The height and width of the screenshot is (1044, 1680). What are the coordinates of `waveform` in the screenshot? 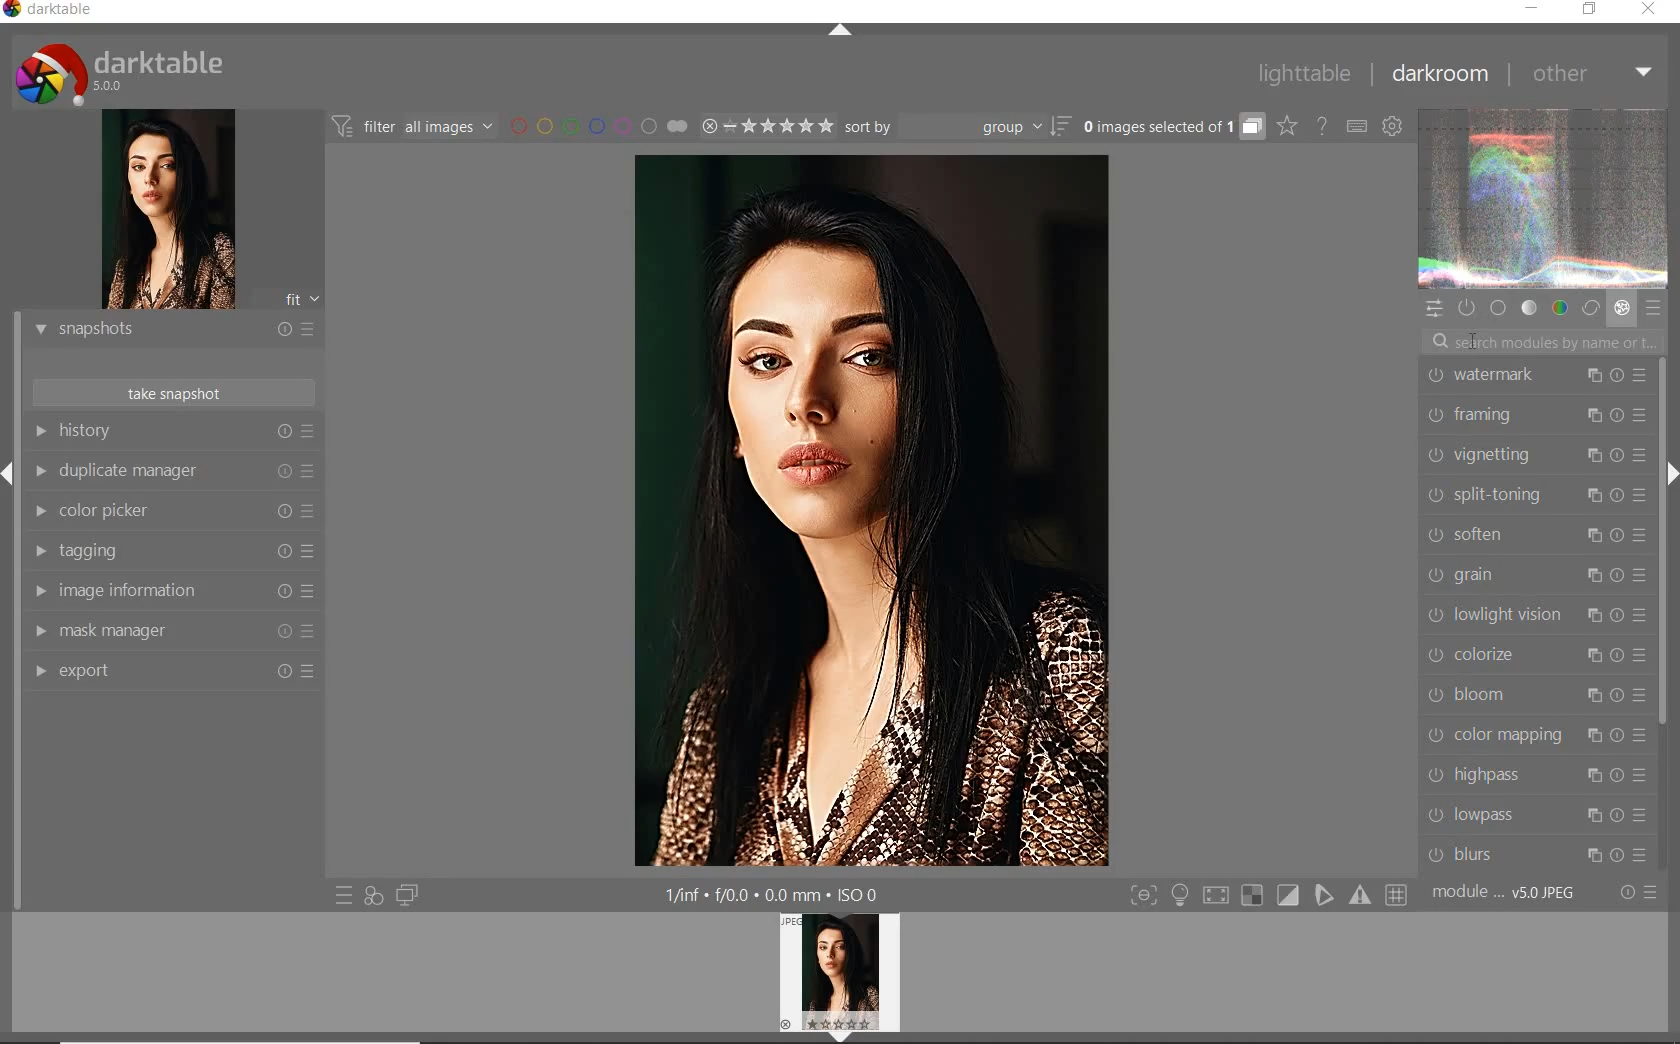 It's located at (1544, 199).